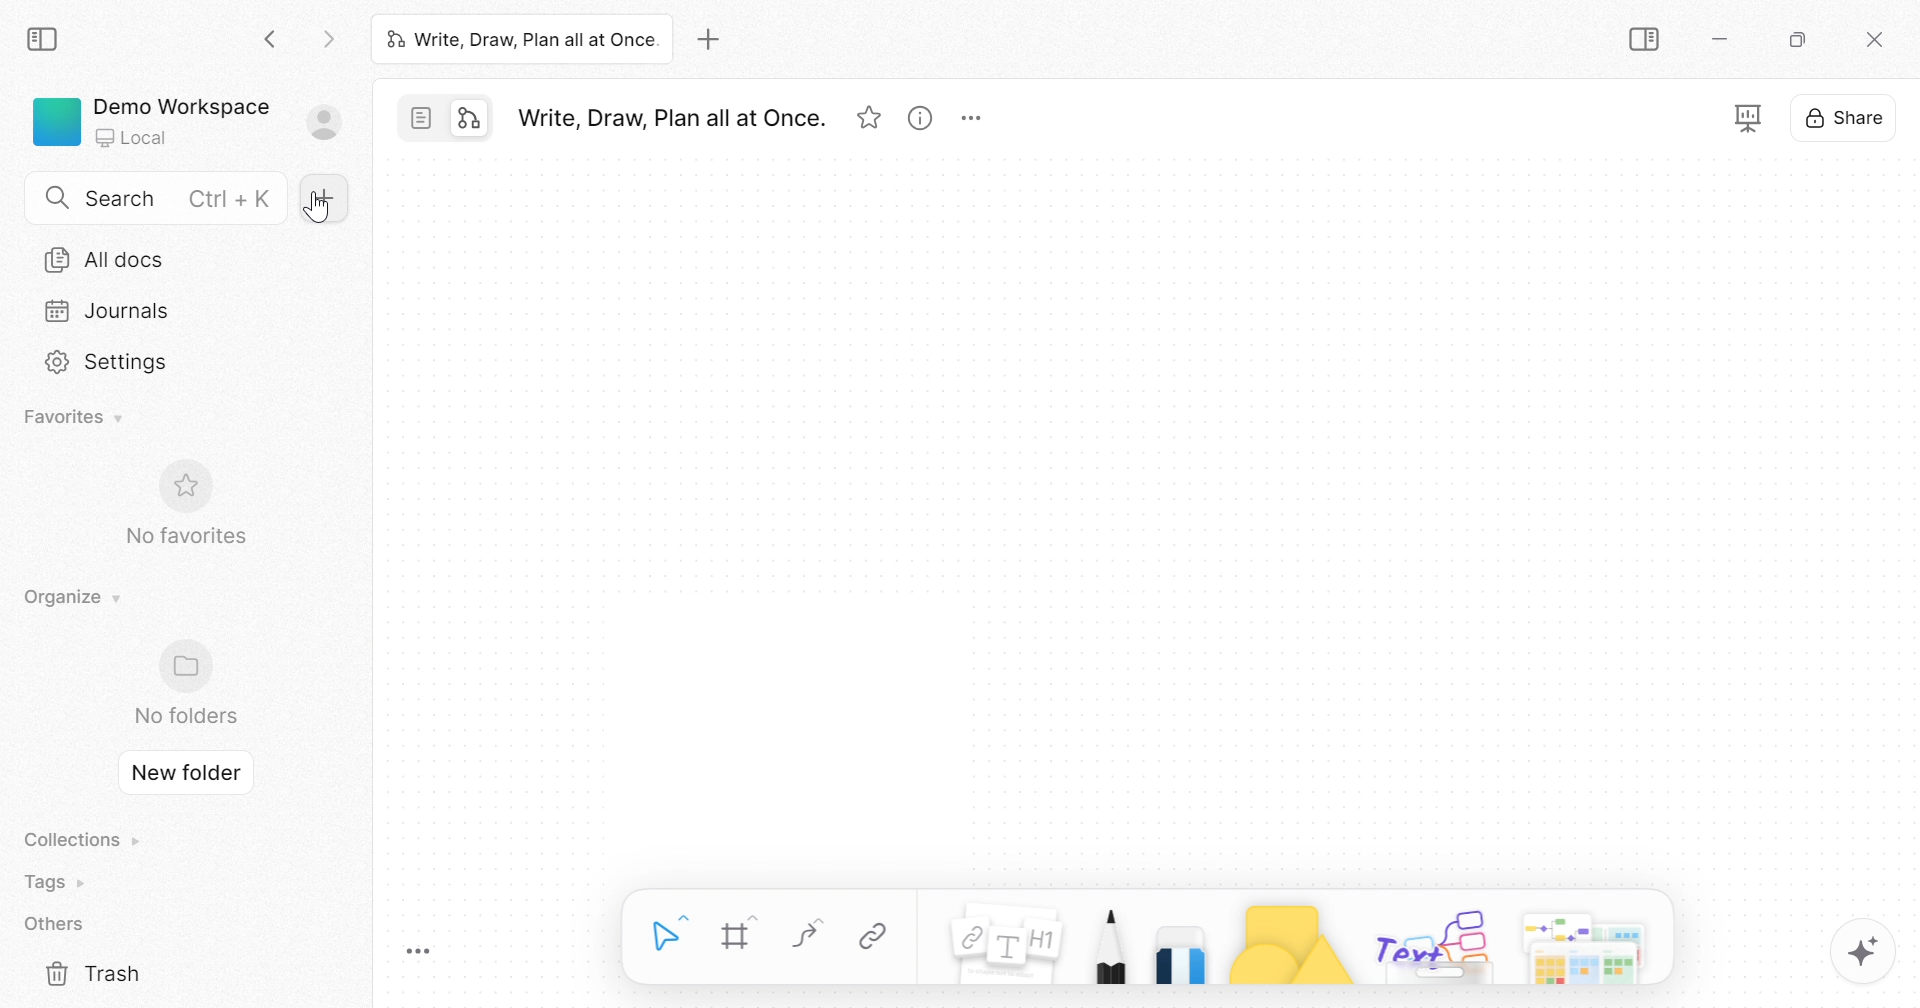 The image size is (1920, 1008). What do you see at coordinates (869, 120) in the screenshot?
I see `Fovorites` at bounding box center [869, 120].